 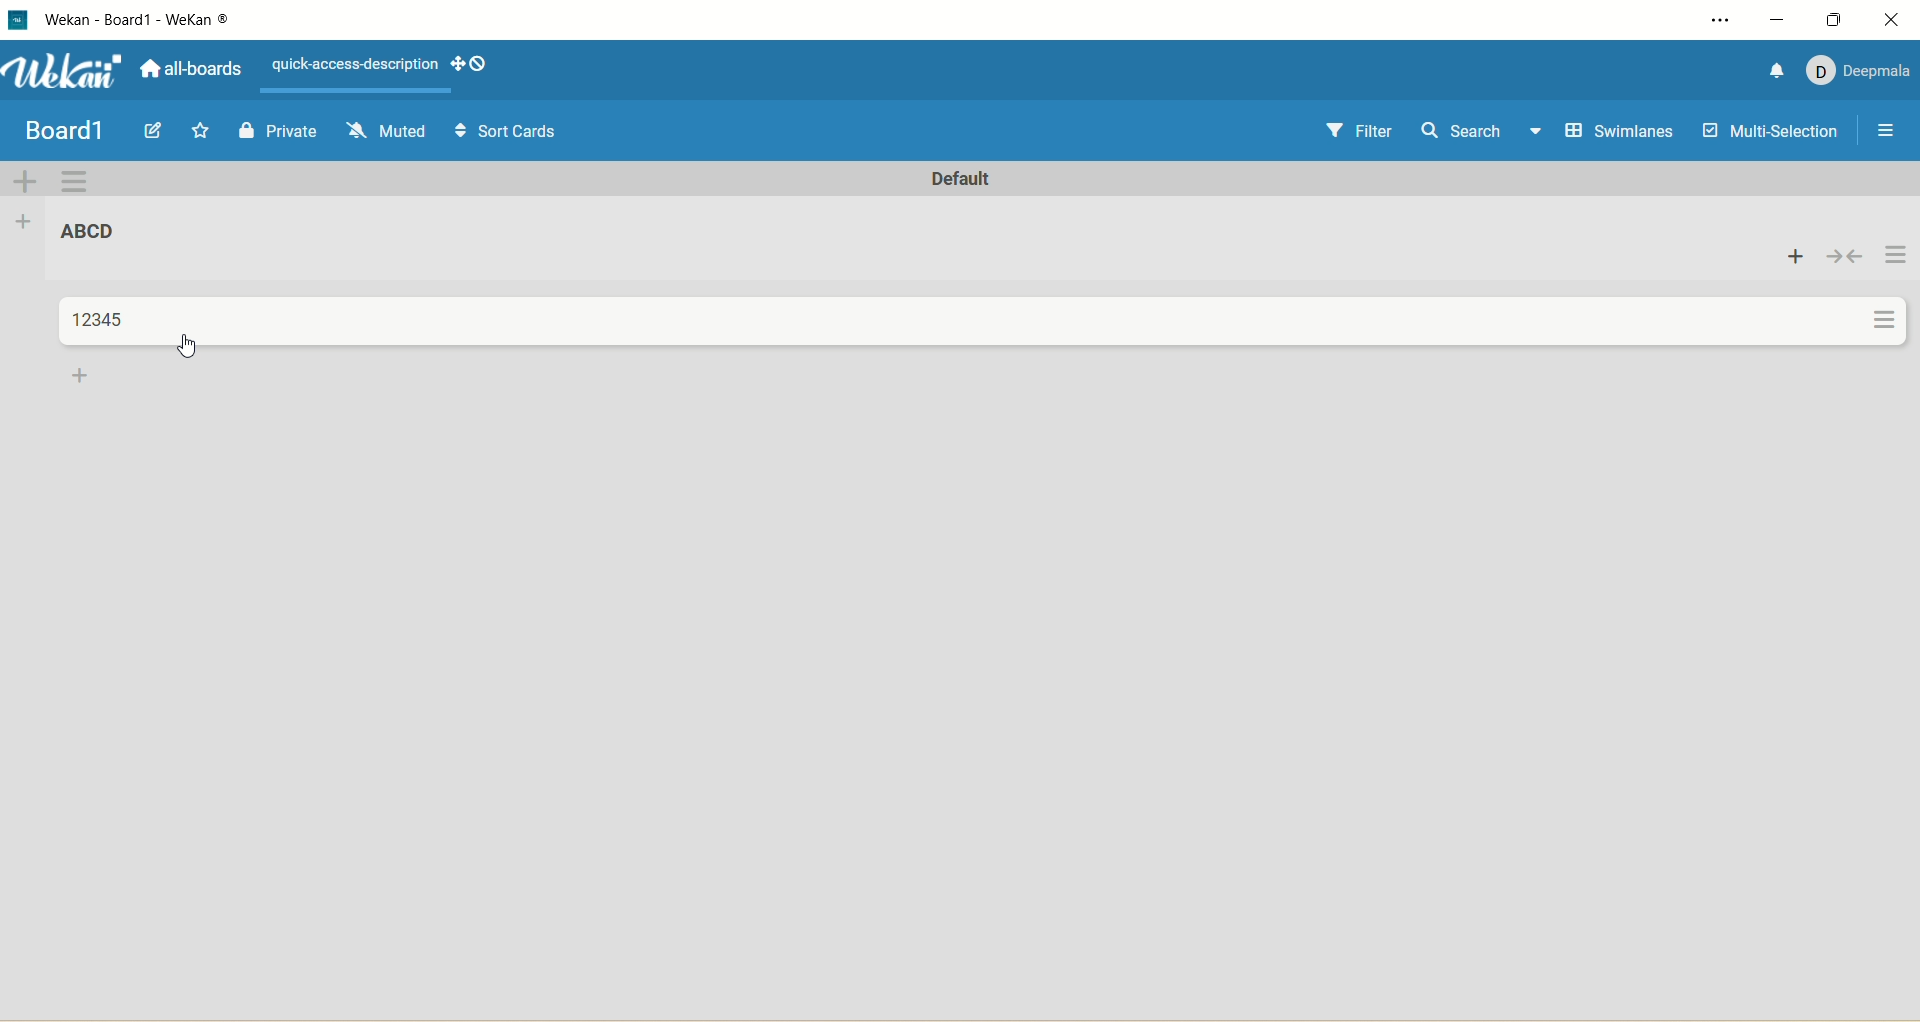 What do you see at coordinates (189, 72) in the screenshot?
I see `all boards` at bounding box center [189, 72].